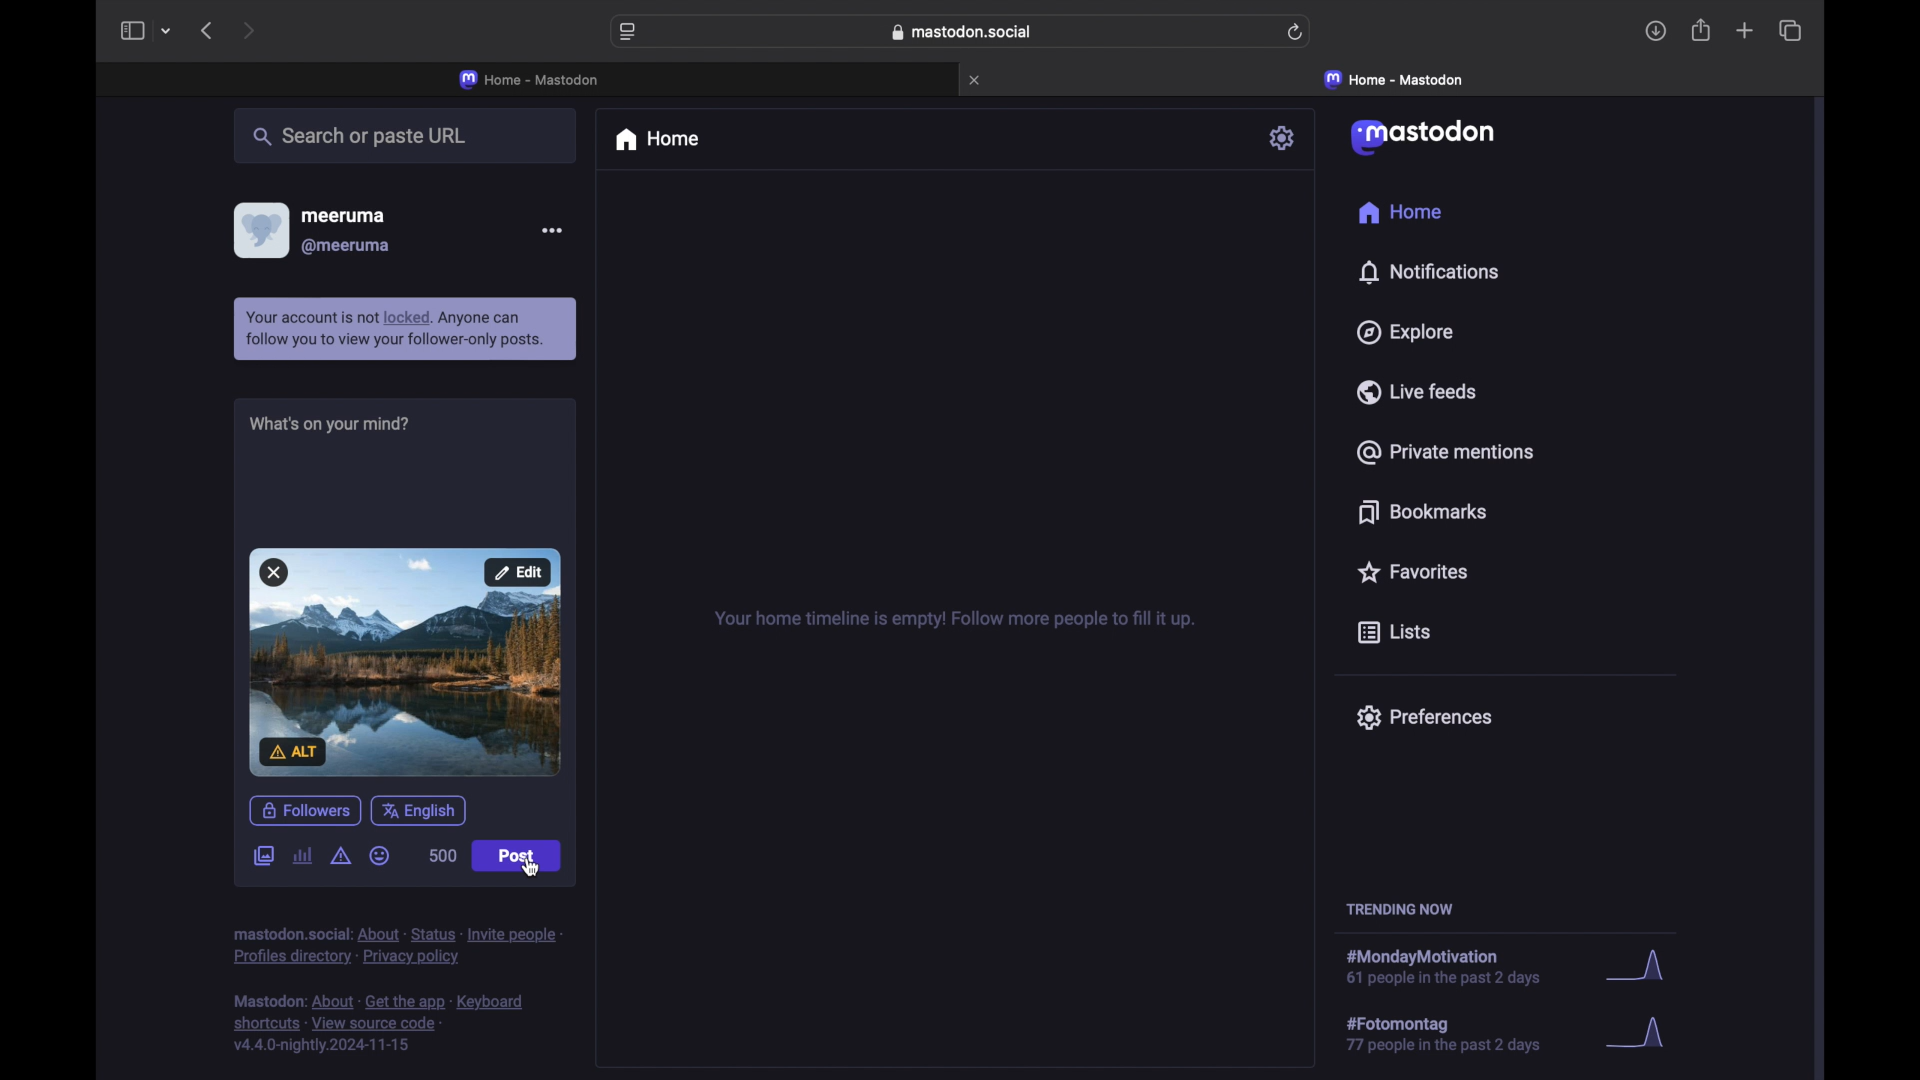 The width and height of the screenshot is (1920, 1080). What do you see at coordinates (262, 855) in the screenshot?
I see `add image` at bounding box center [262, 855].